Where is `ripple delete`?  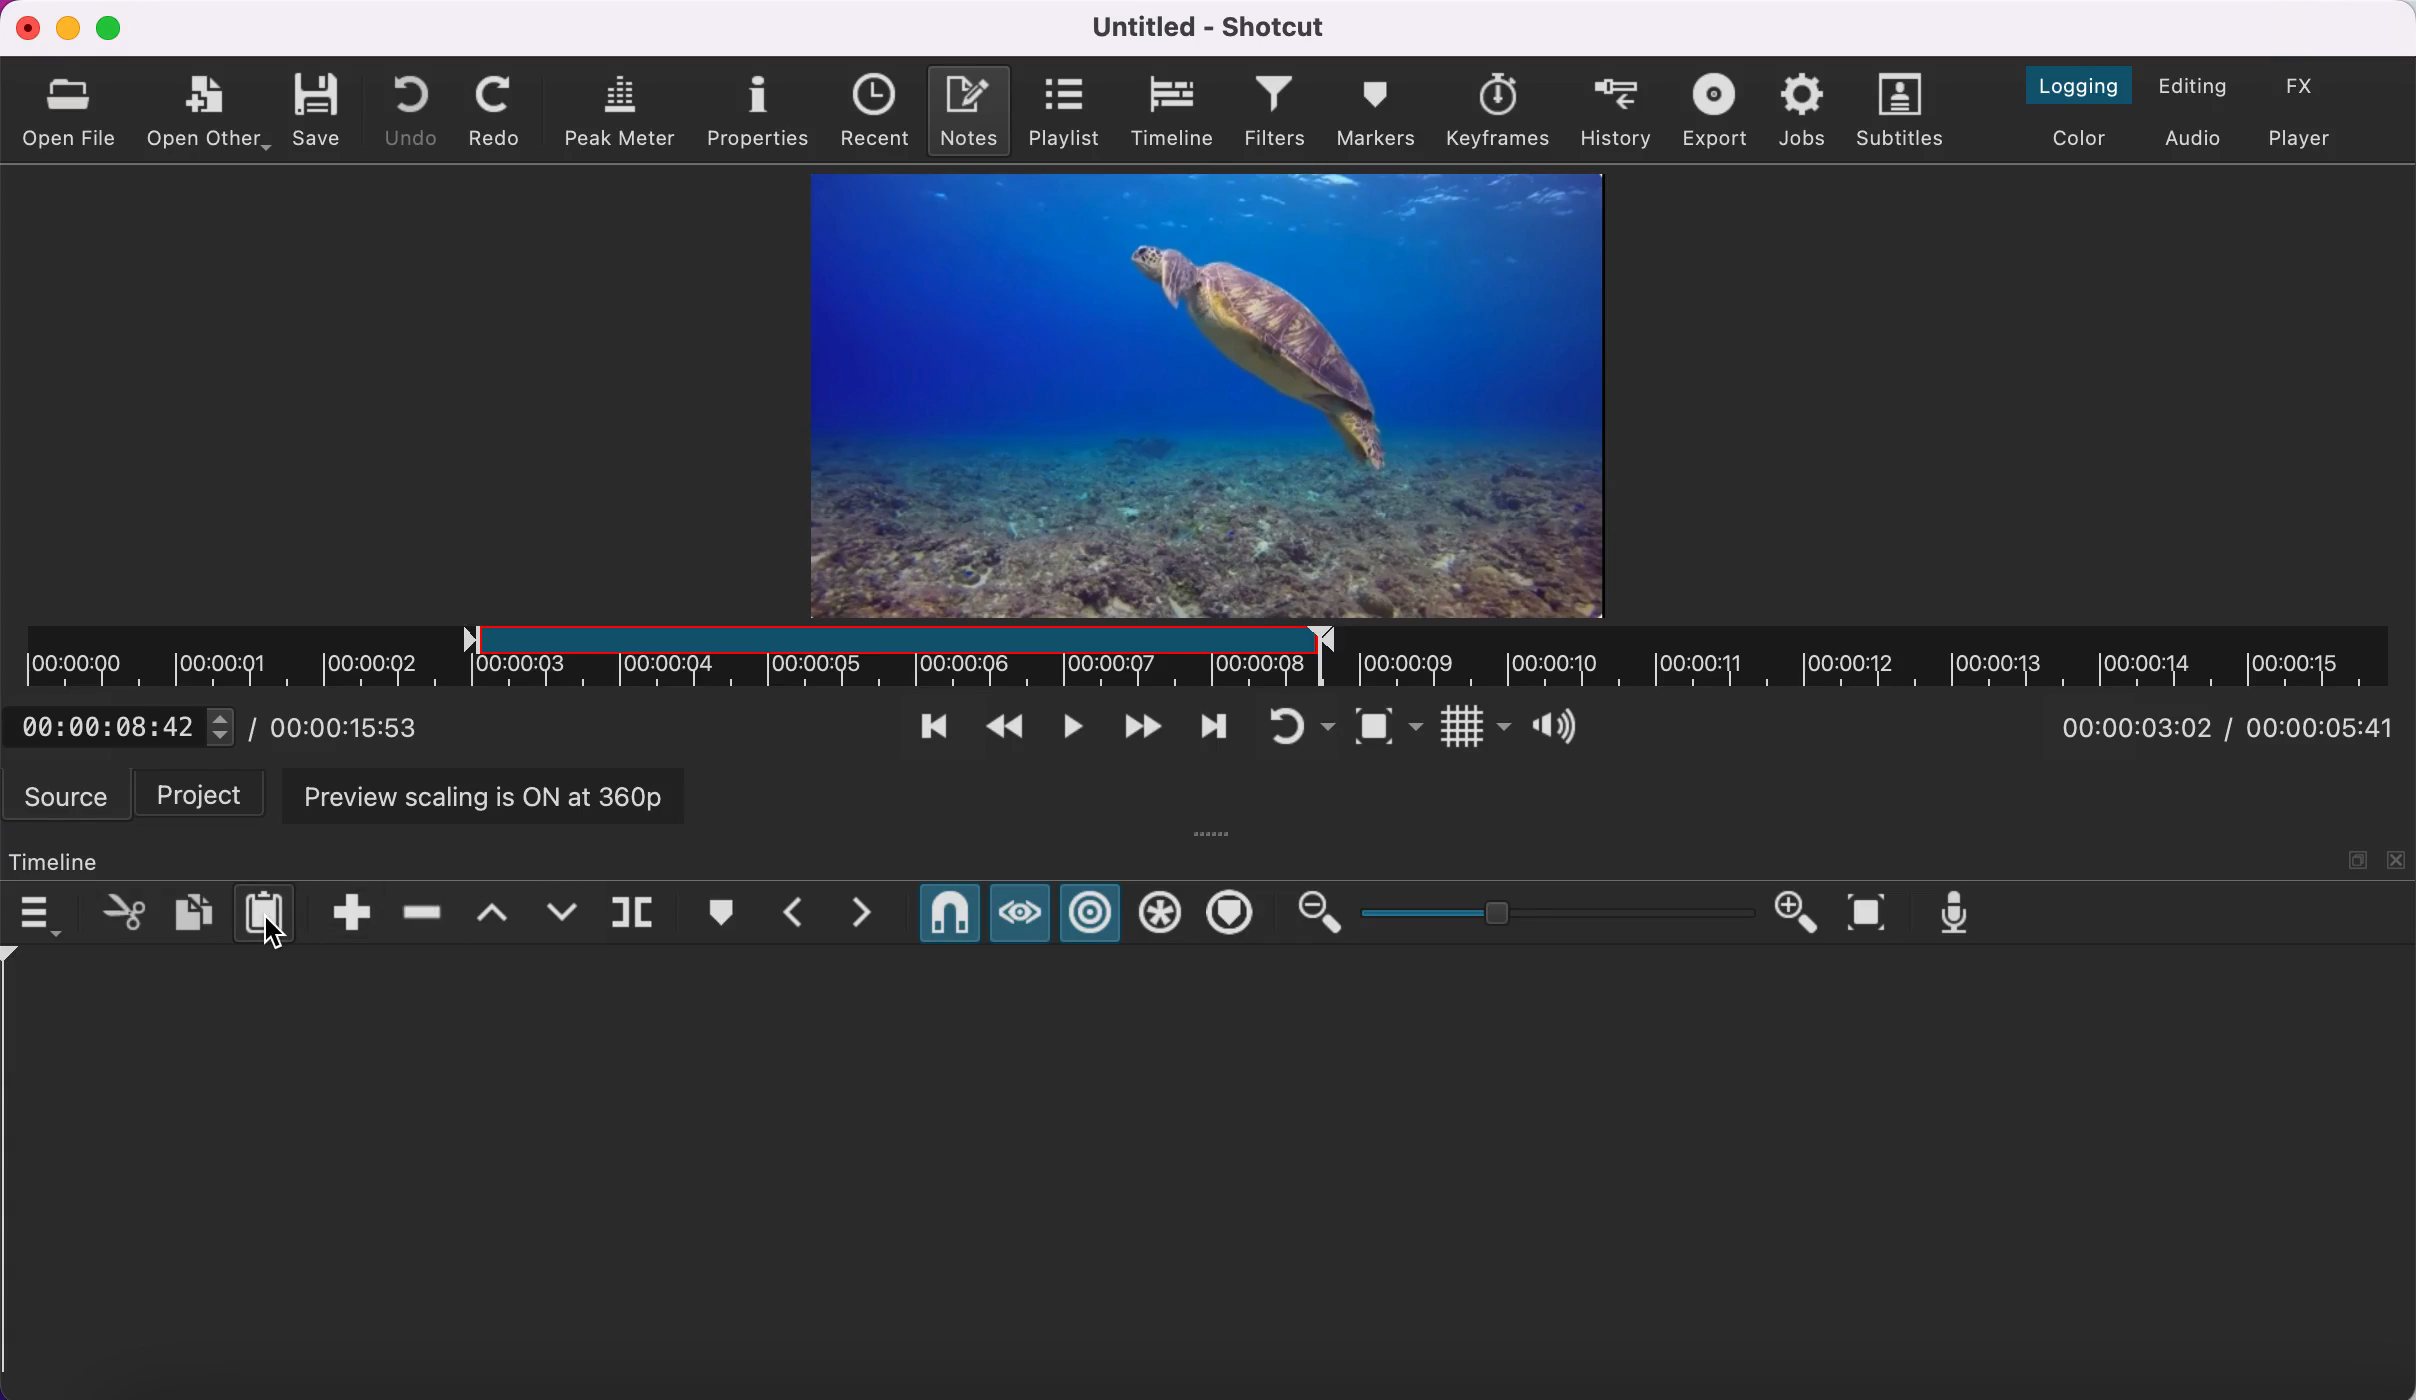
ripple delete is located at coordinates (420, 914).